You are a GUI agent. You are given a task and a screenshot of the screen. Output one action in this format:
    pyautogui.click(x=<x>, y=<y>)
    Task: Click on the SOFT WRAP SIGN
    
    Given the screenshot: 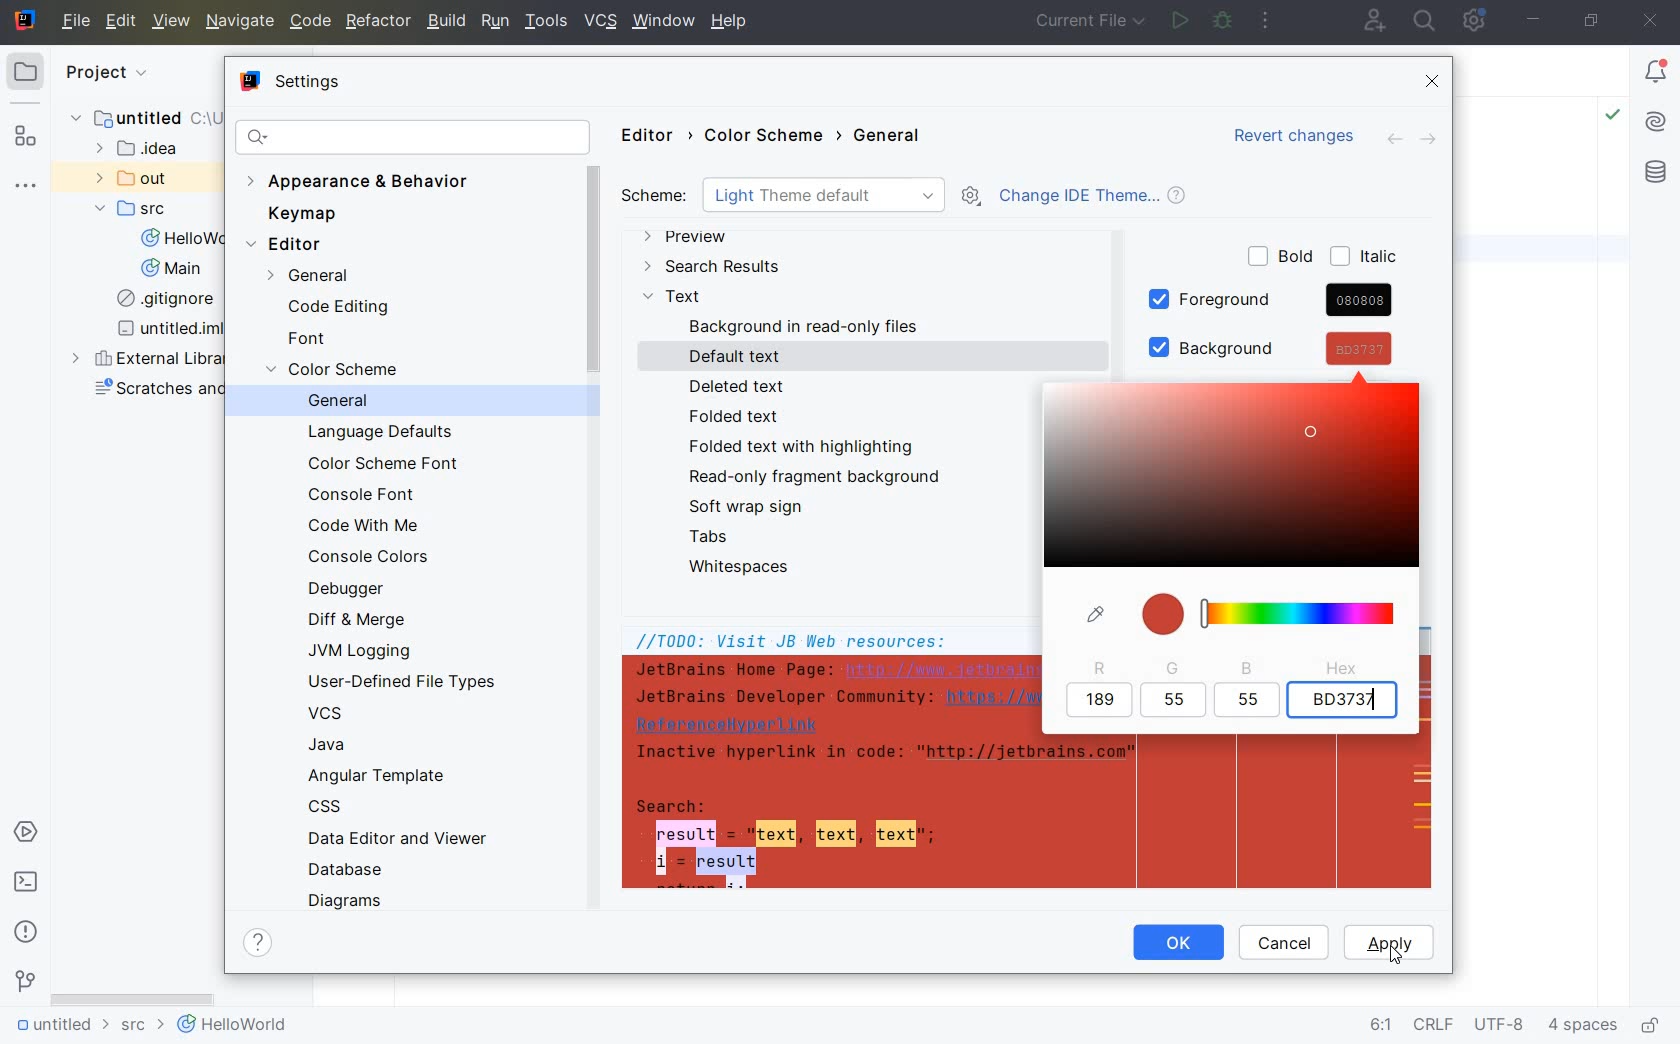 What is the action you would take?
    pyautogui.click(x=752, y=507)
    